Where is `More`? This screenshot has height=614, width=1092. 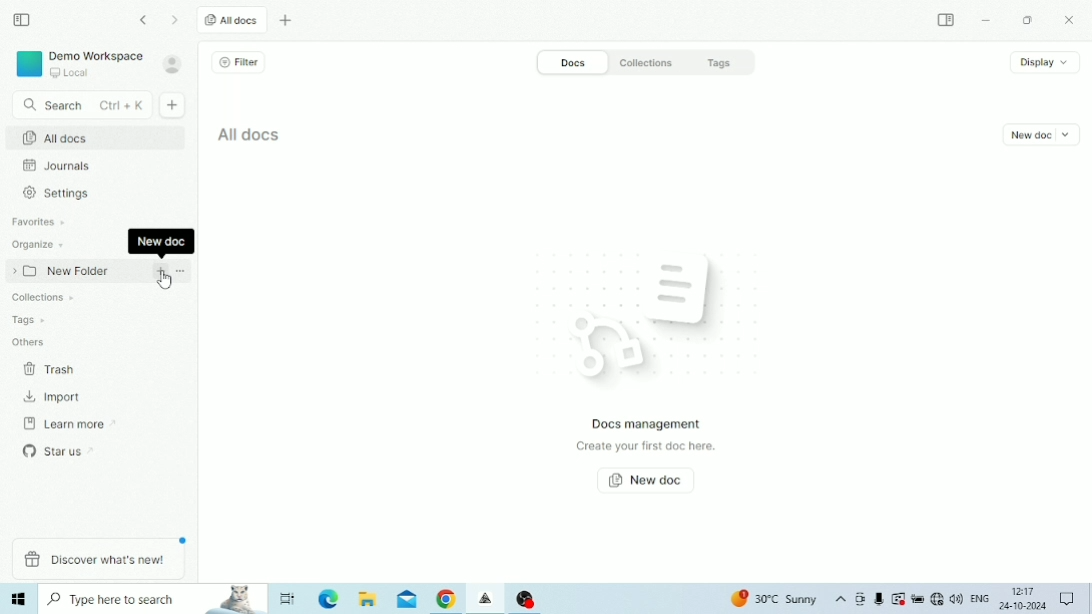 More is located at coordinates (181, 271).